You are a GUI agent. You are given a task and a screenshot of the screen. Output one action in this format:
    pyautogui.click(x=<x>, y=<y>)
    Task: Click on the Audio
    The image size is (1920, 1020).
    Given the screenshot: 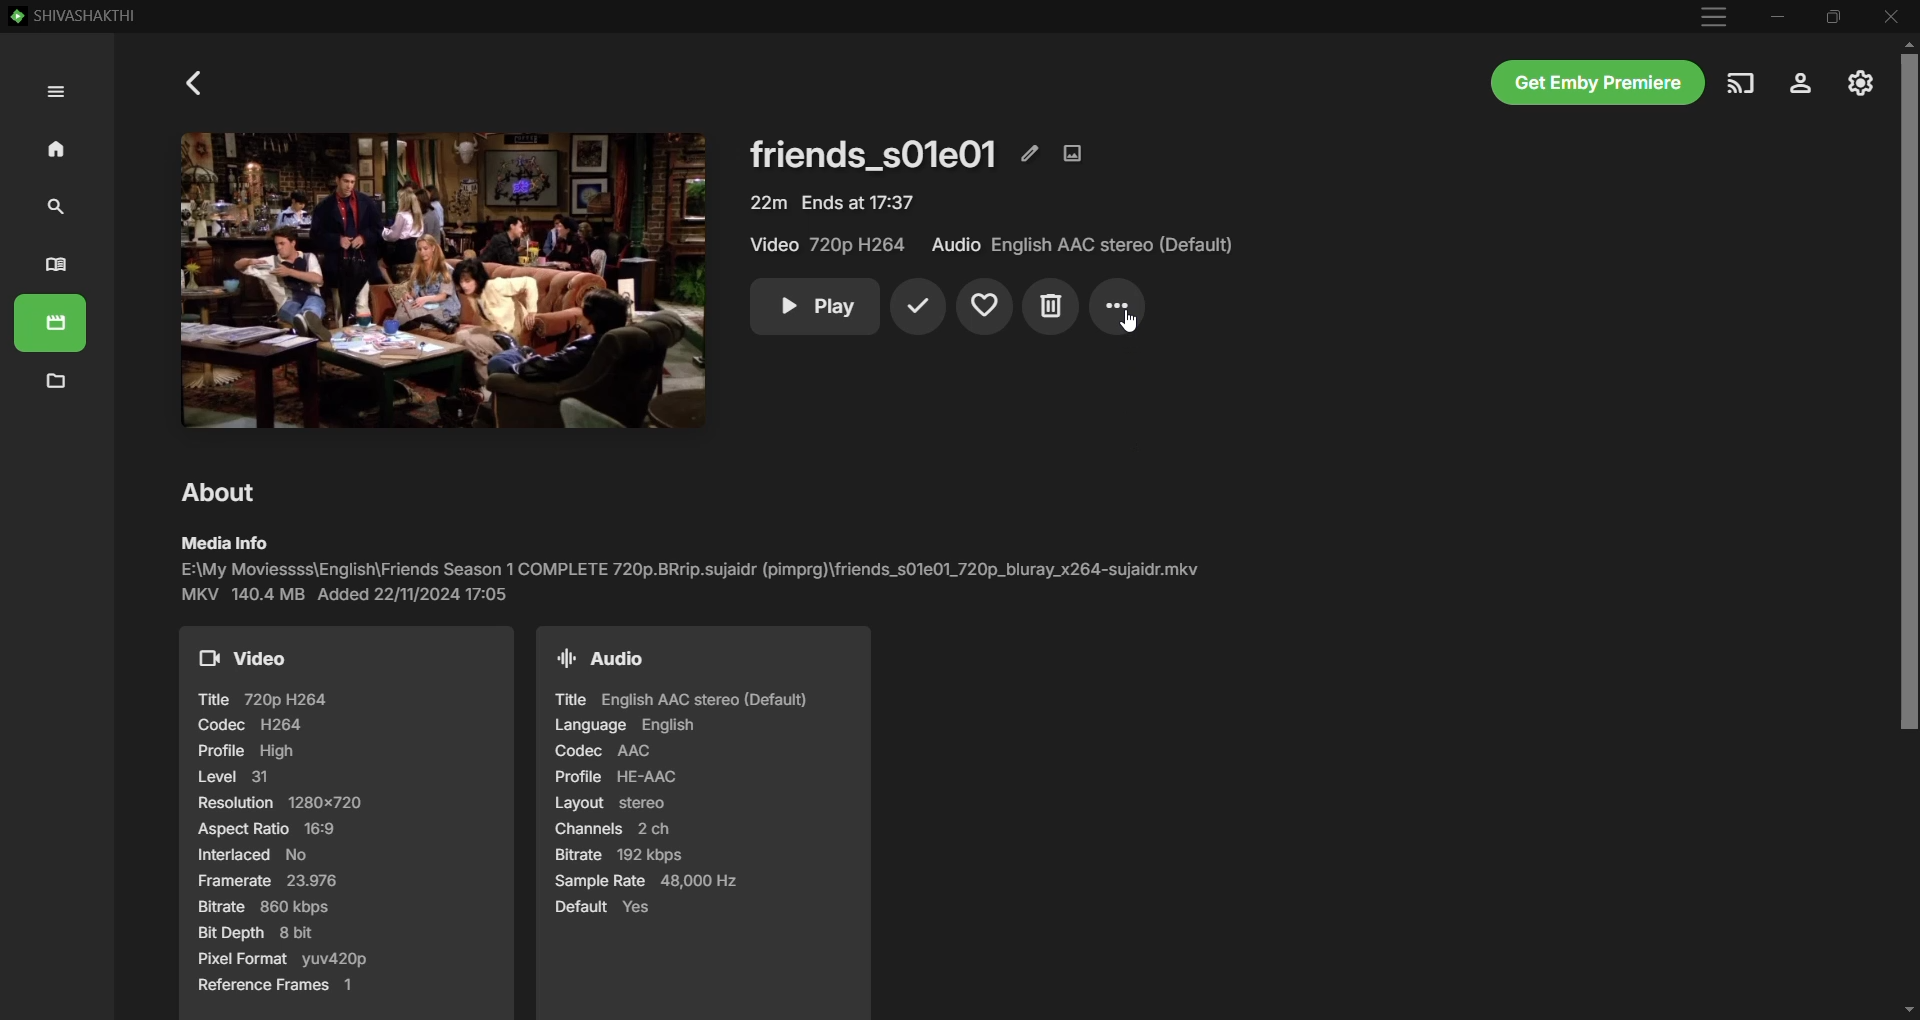 What is the action you would take?
    pyautogui.click(x=1083, y=245)
    